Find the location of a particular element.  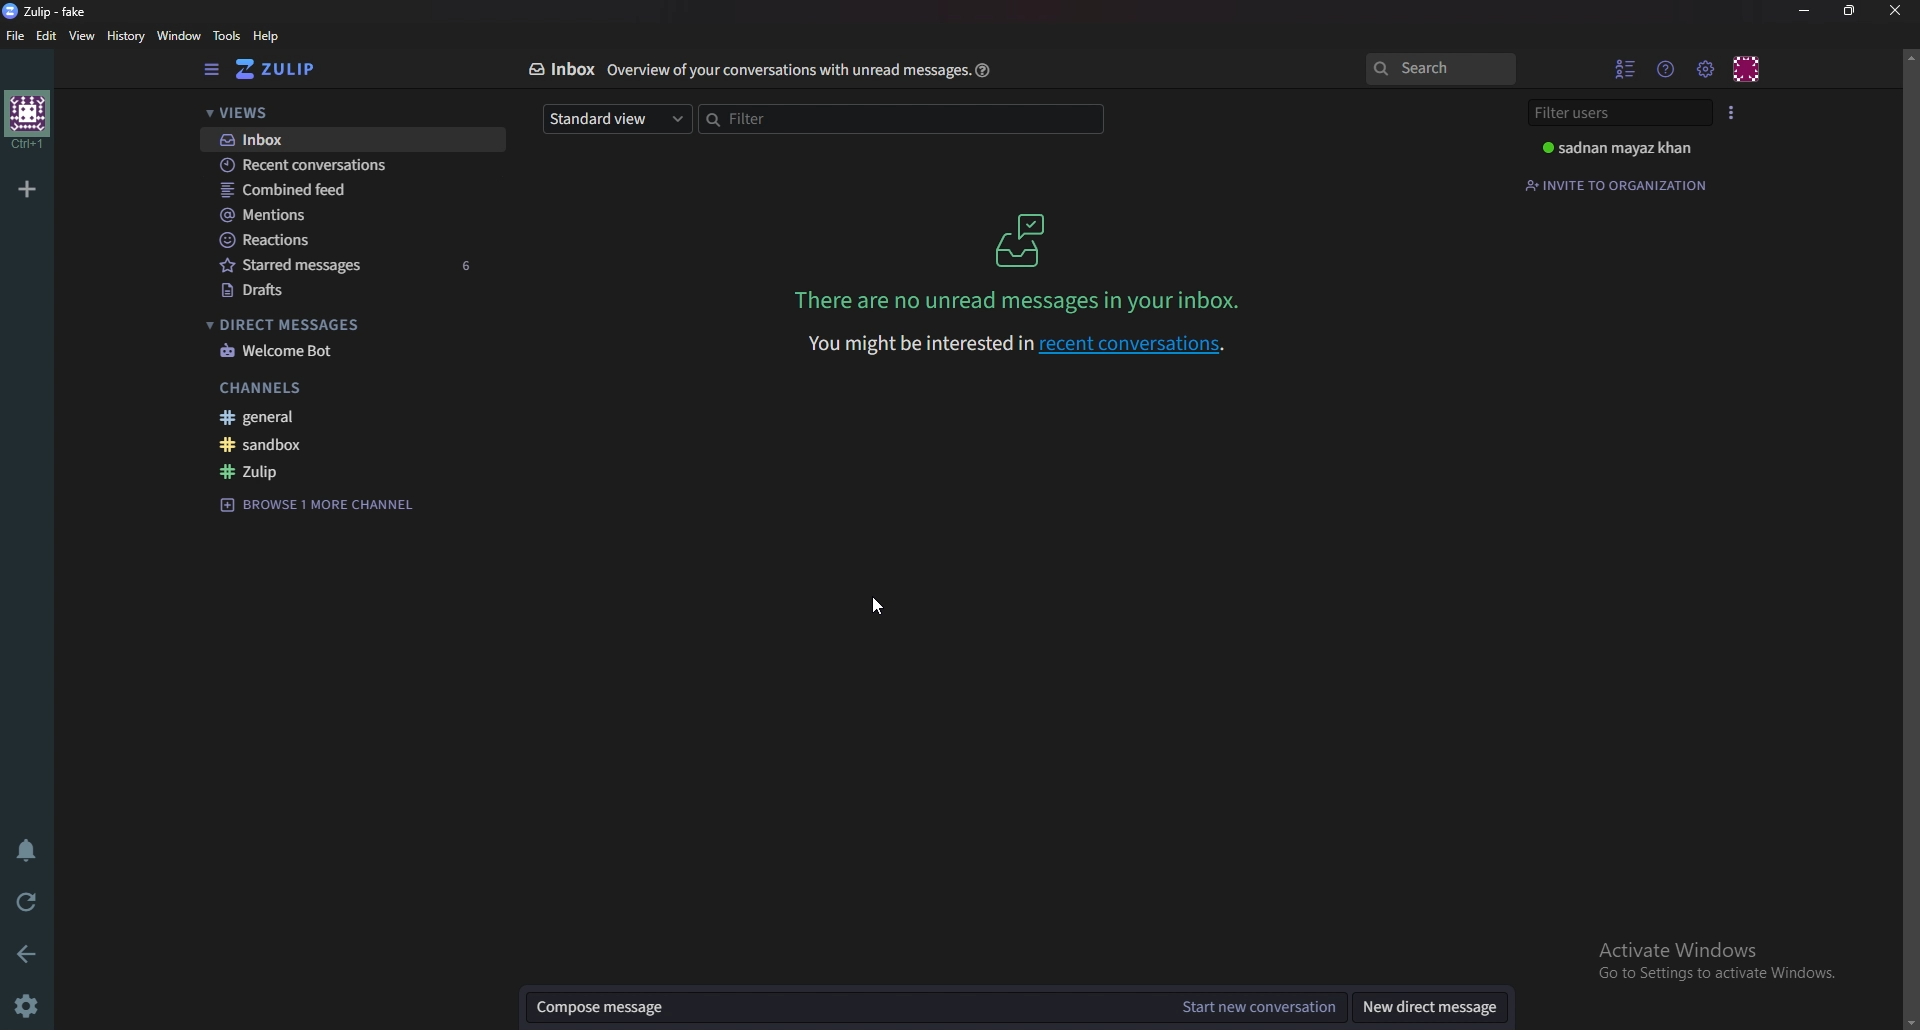

Starred messages is located at coordinates (345, 265).